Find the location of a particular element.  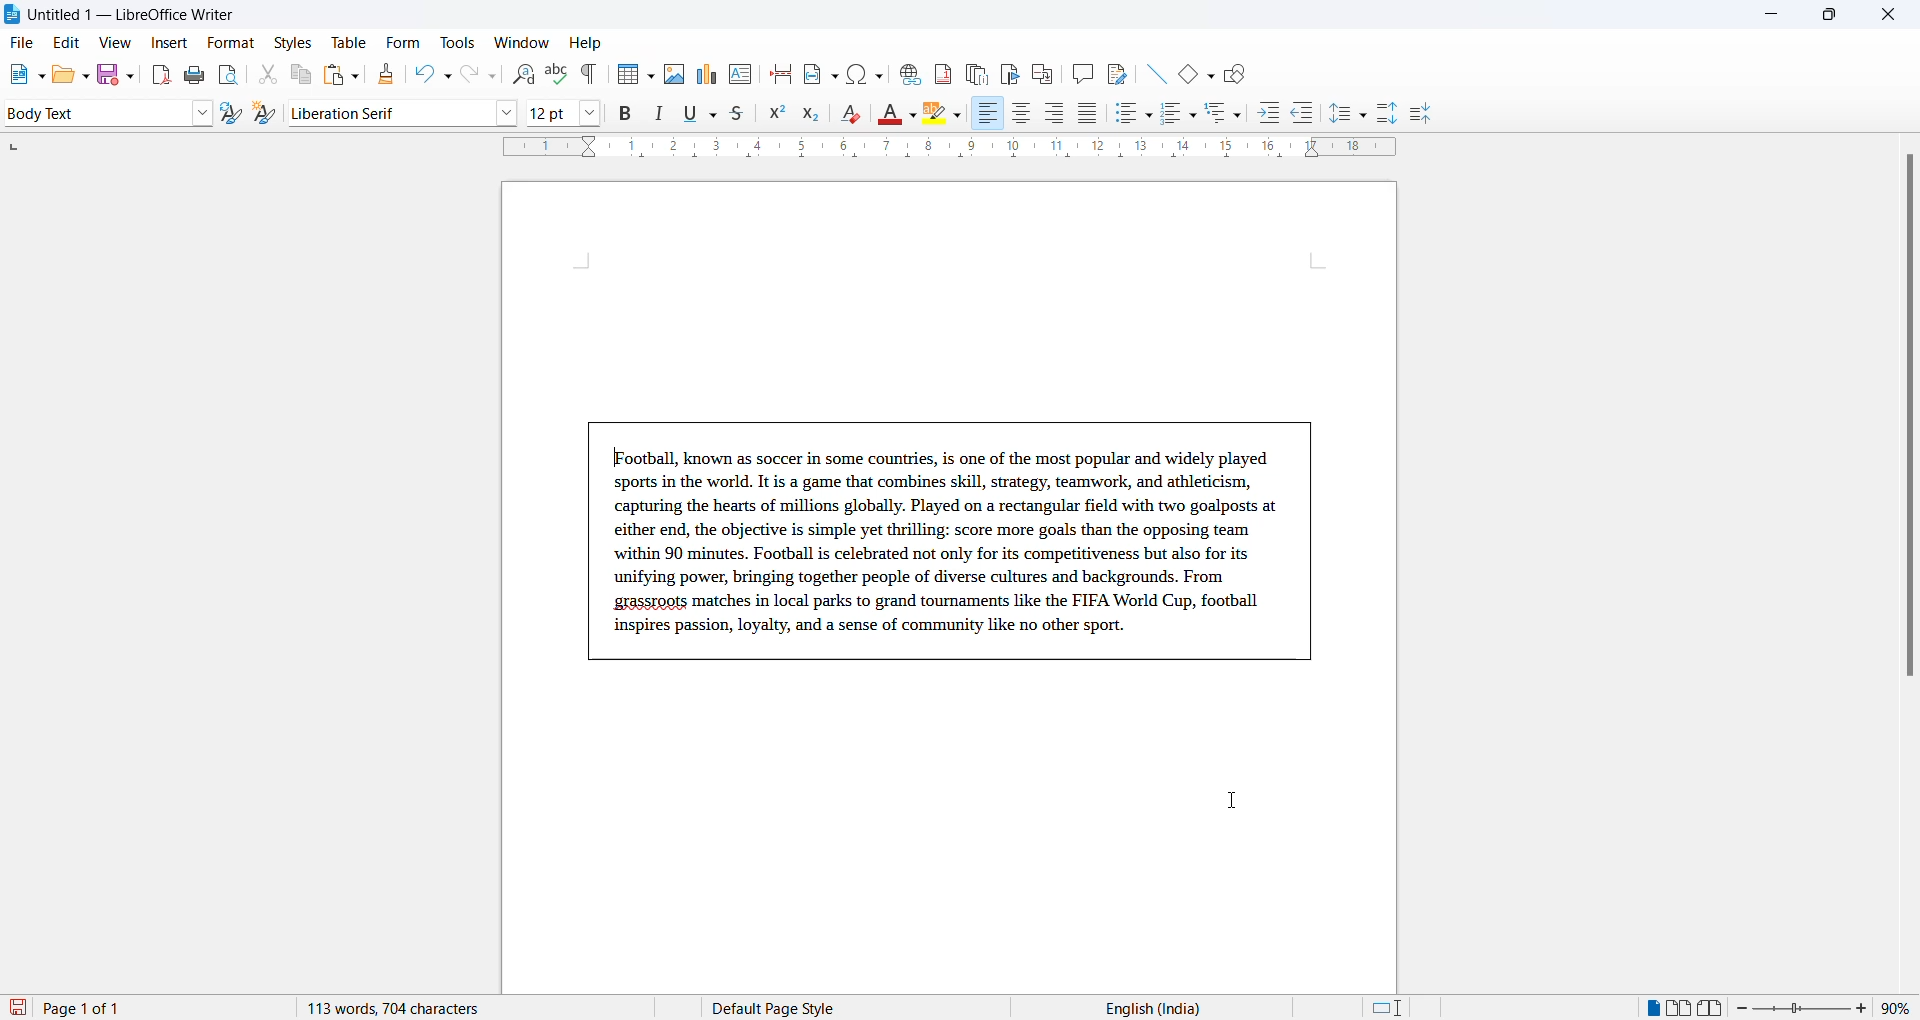

subscript is located at coordinates (817, 116).